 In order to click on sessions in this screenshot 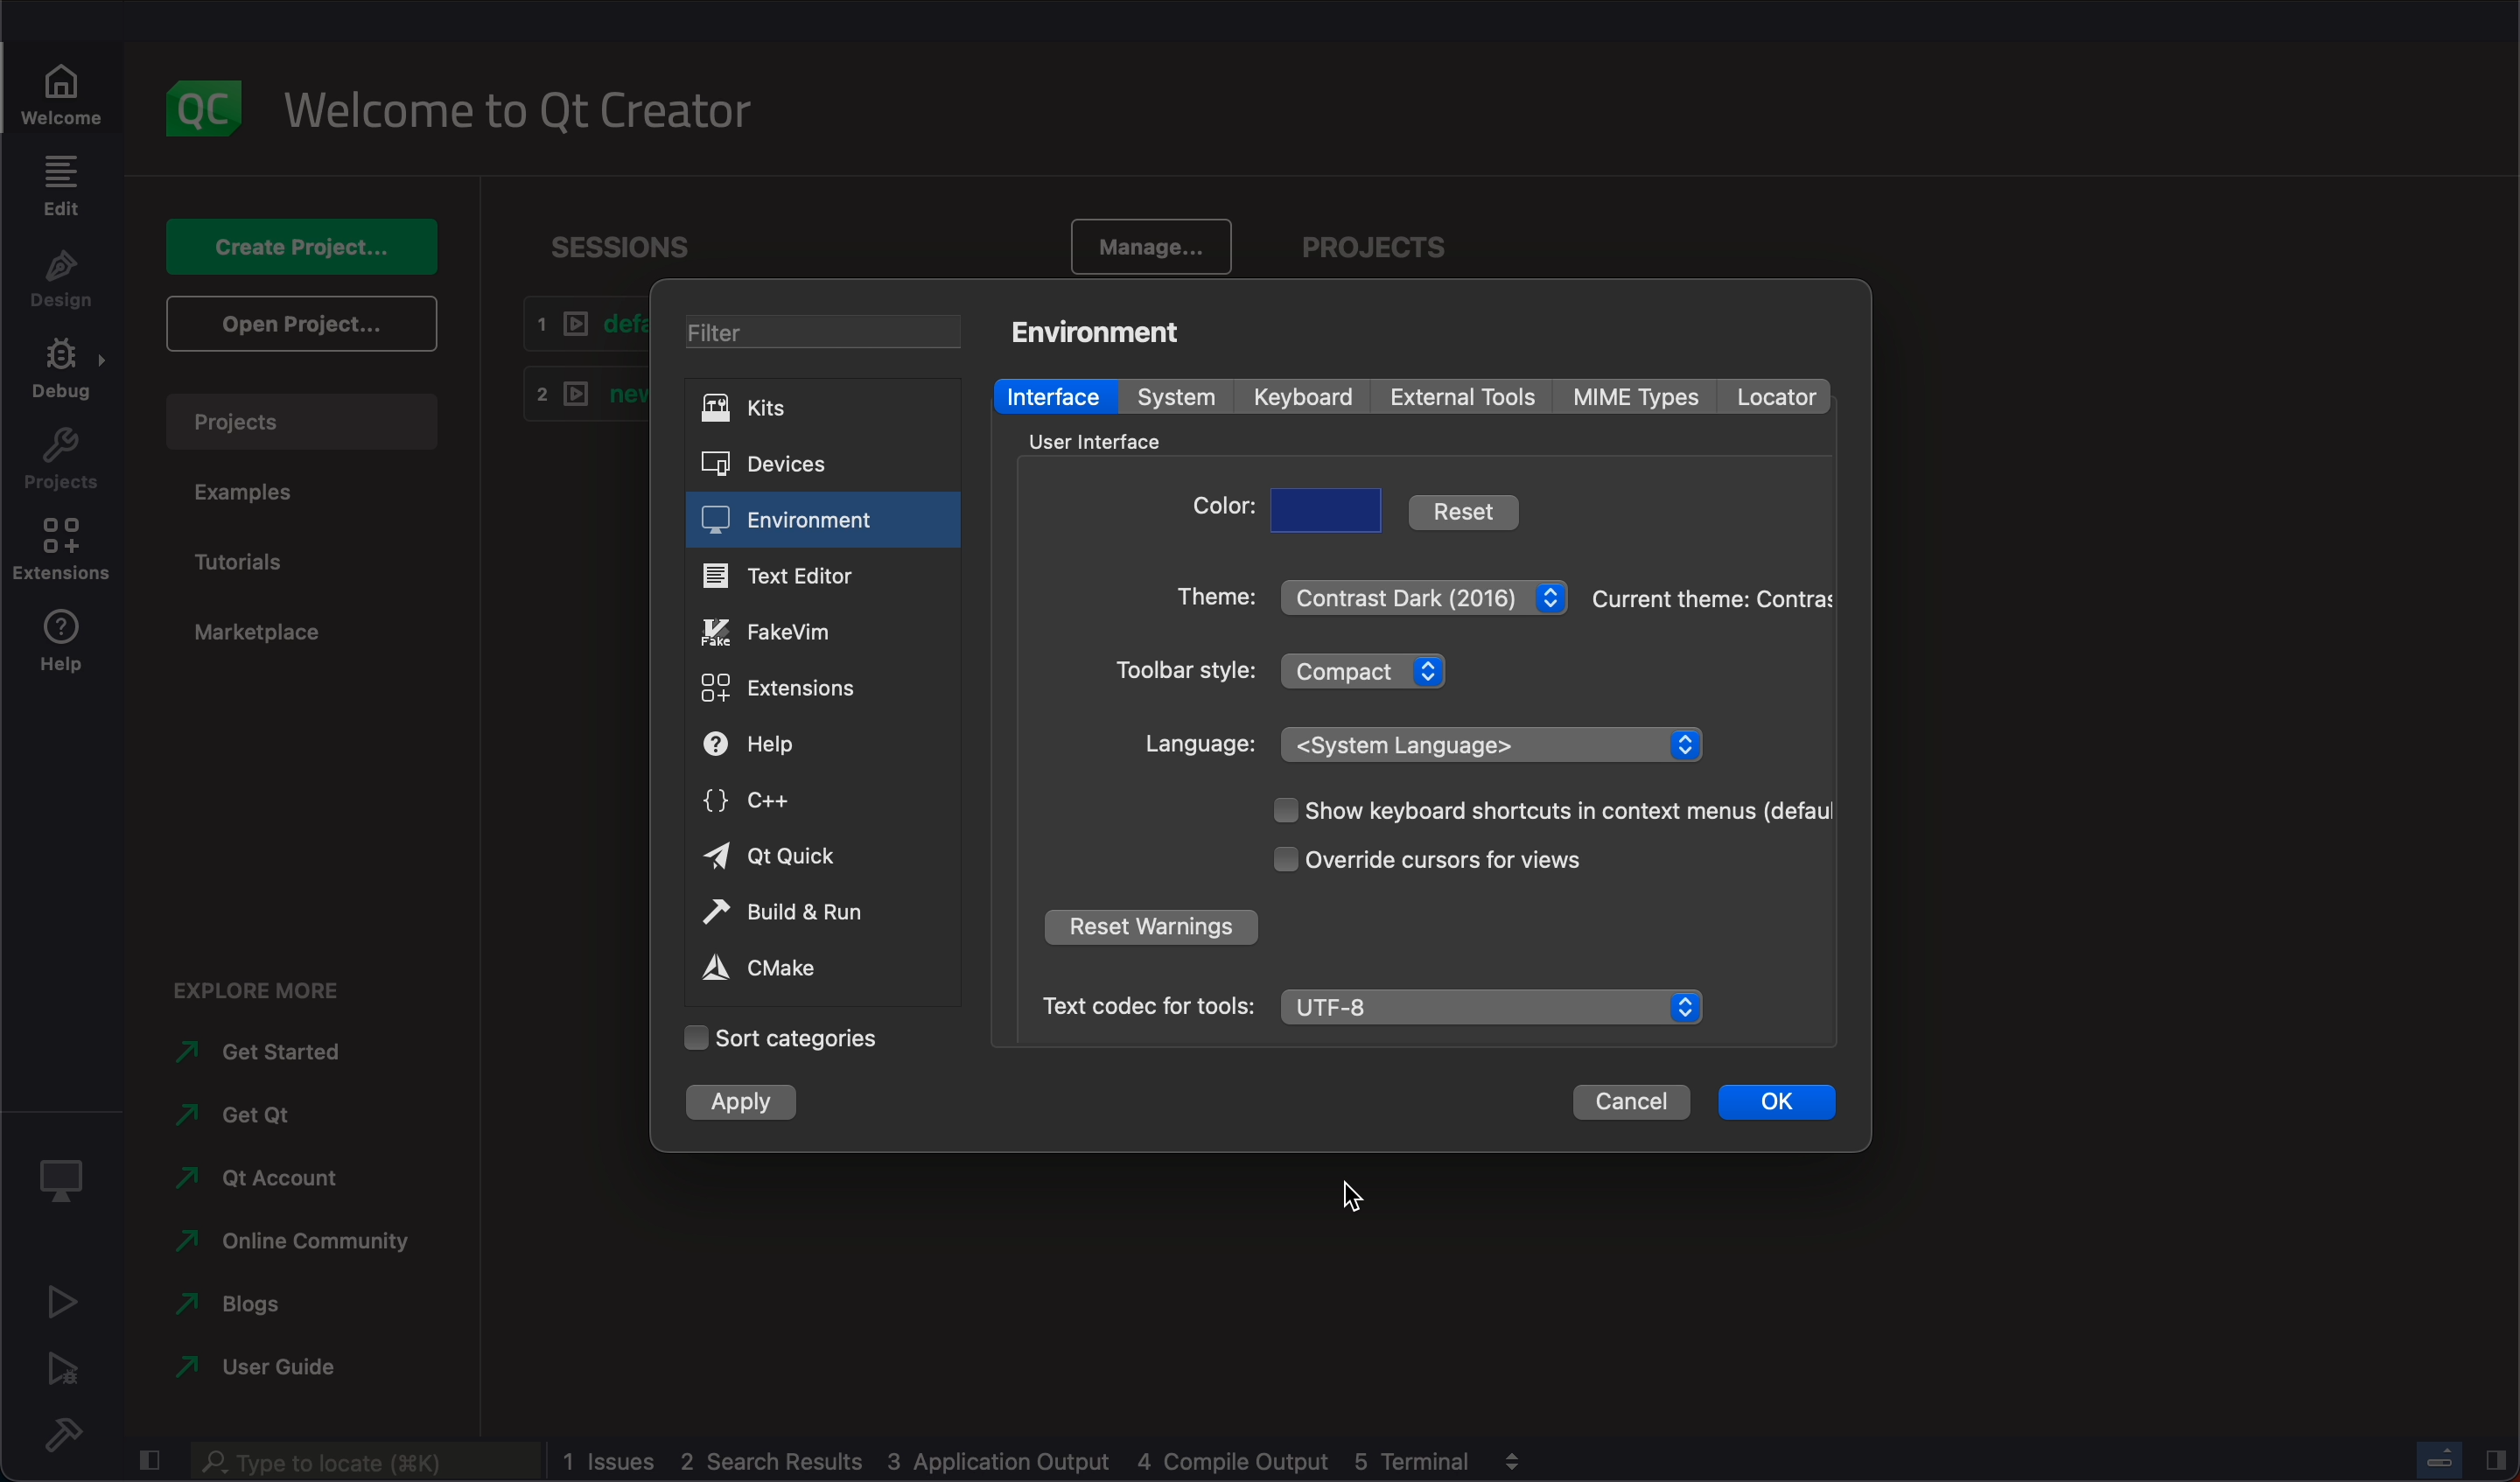, I will do `click(621, 236)`.